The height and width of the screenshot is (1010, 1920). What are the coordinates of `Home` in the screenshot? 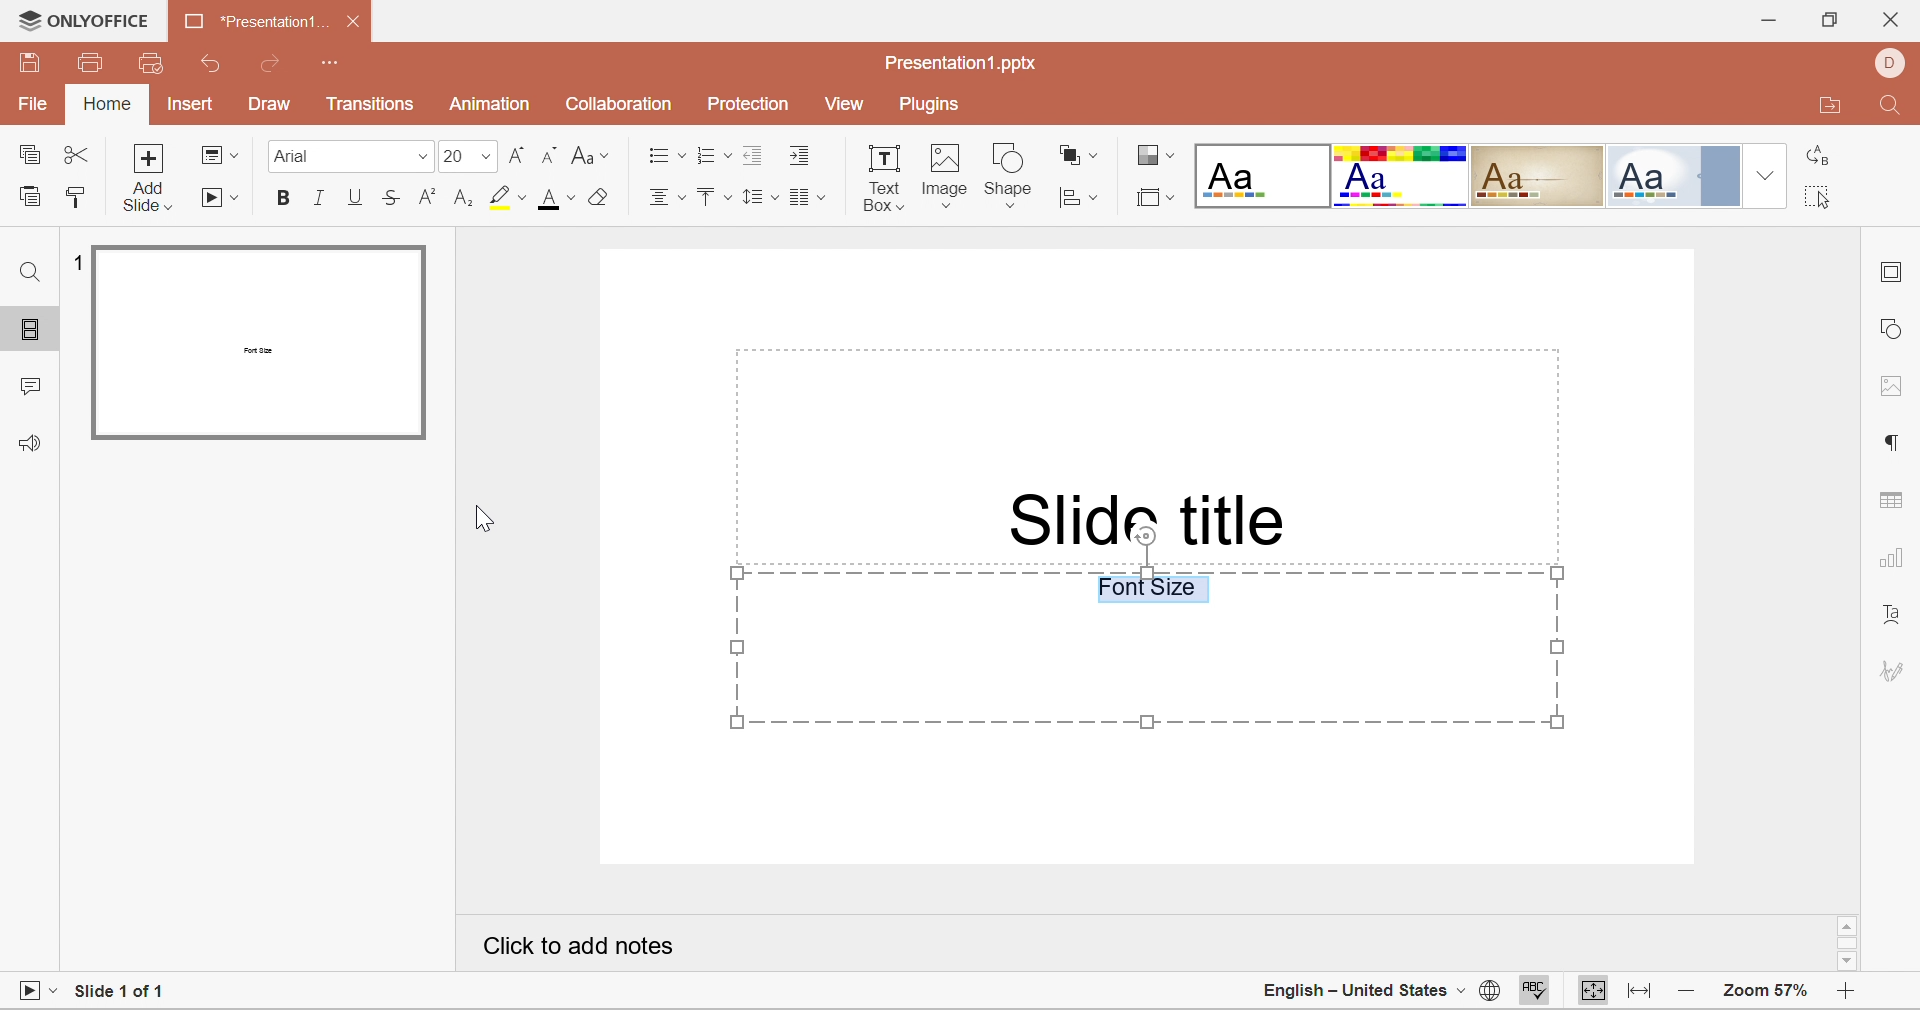 It's located at (105, 105).